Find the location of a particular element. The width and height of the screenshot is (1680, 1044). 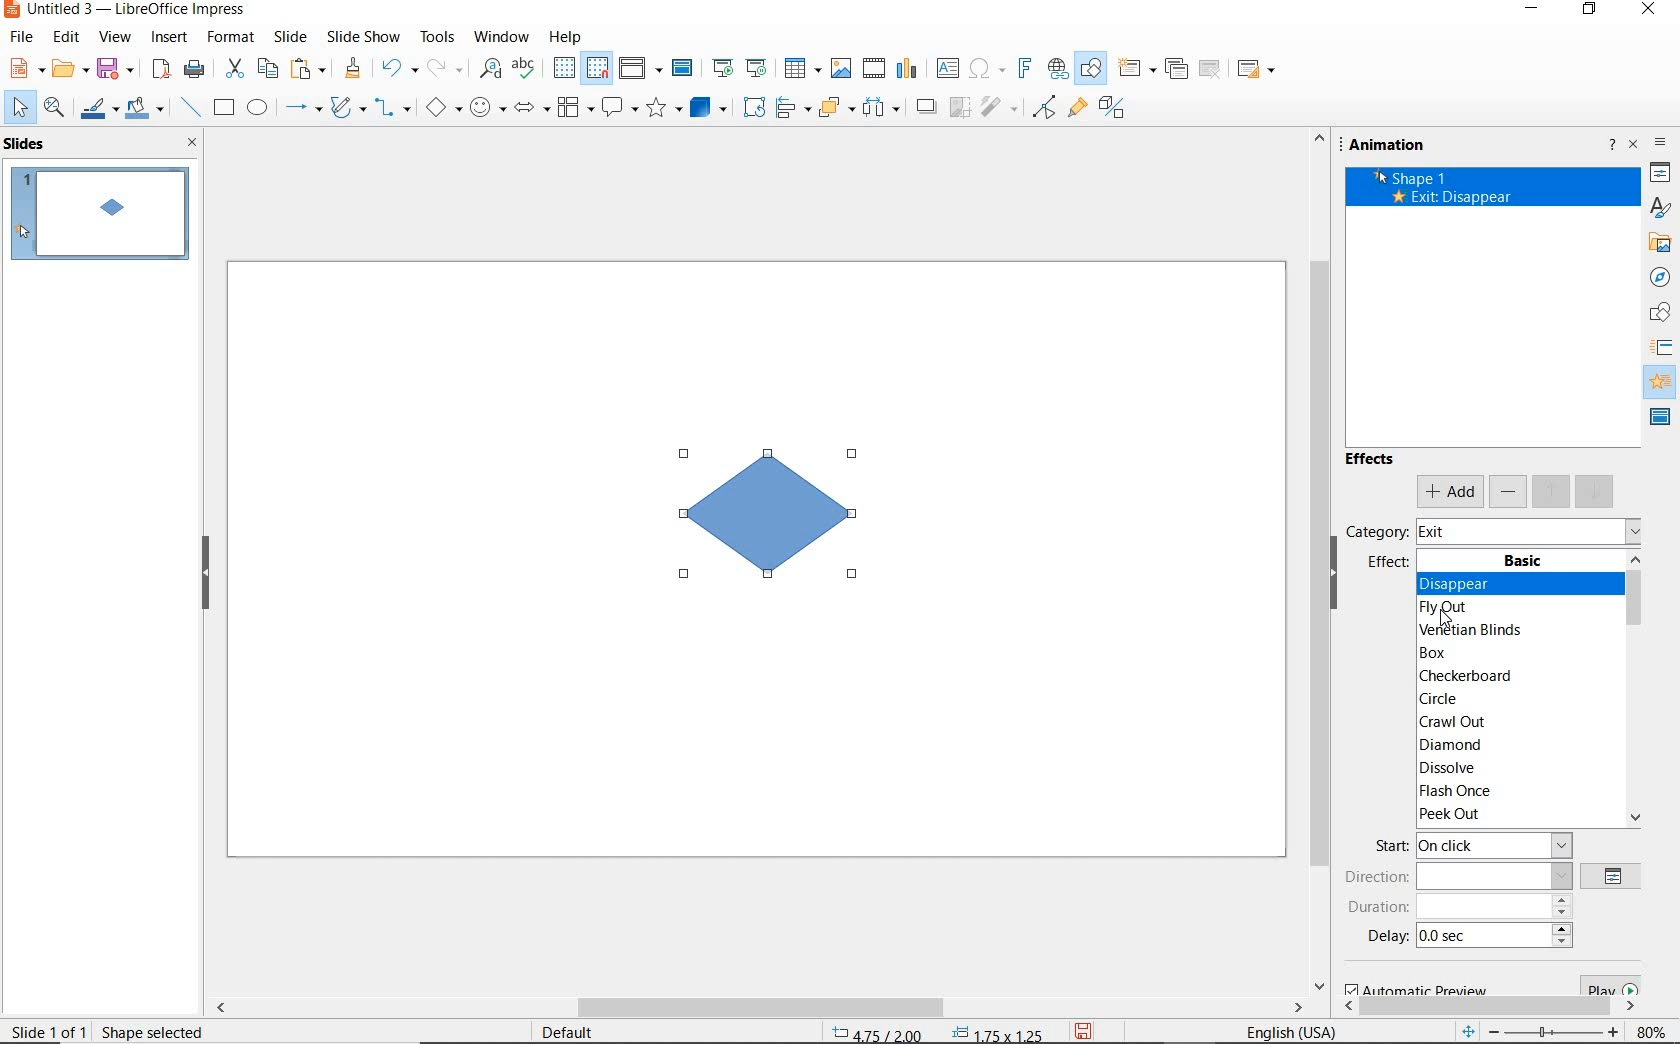

undo is located at coordinates (399, 67).